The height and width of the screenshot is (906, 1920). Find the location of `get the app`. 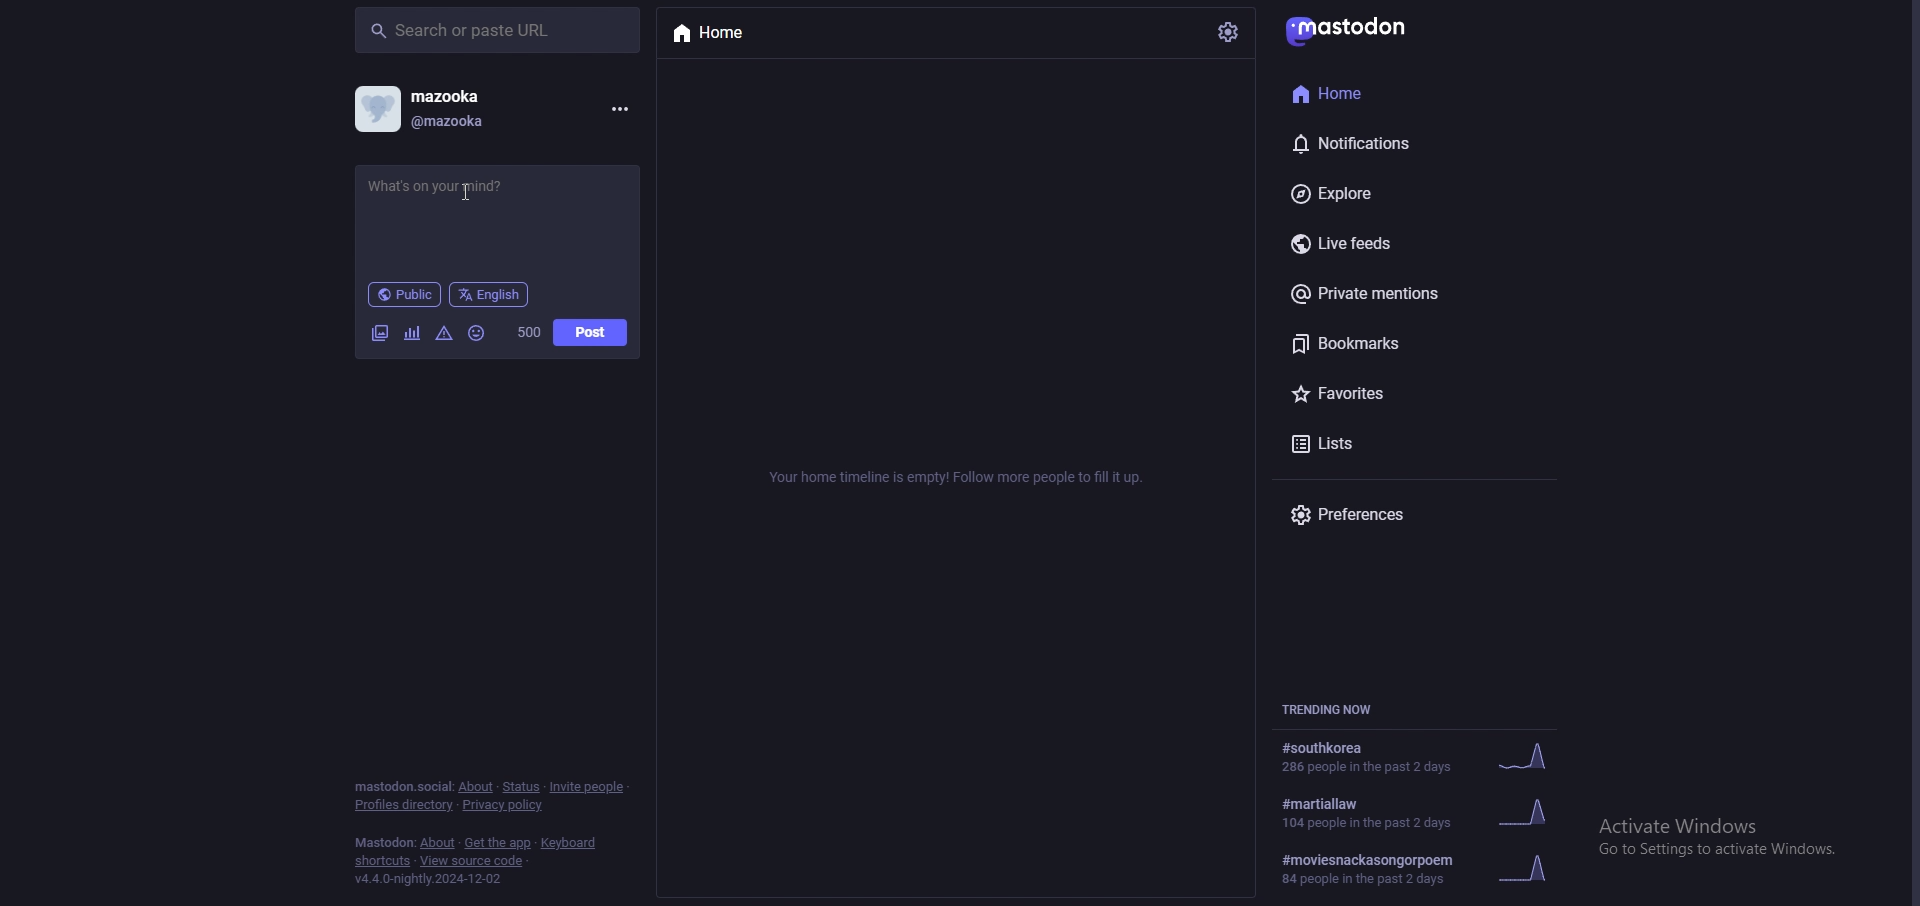

get the app is located at coordinates (499, 843).